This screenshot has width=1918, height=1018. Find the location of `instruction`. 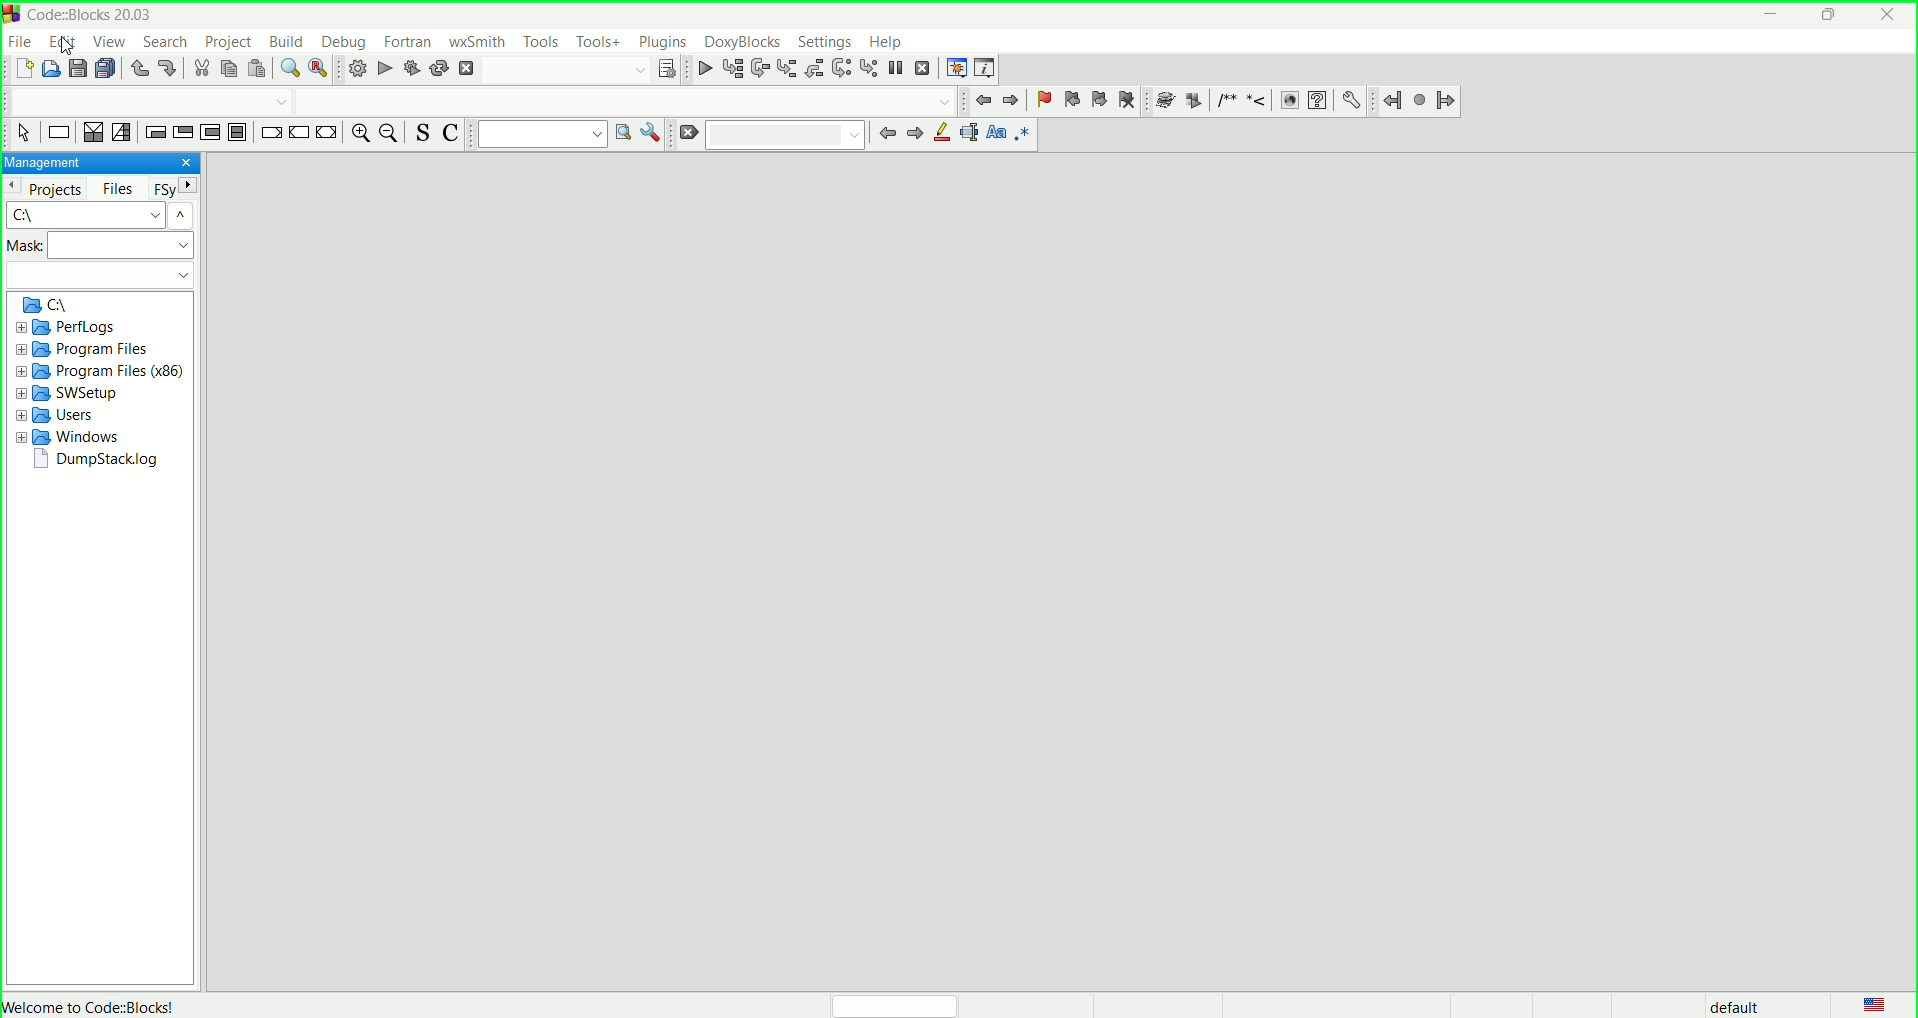

instruction is located at coordinates (56, 134).